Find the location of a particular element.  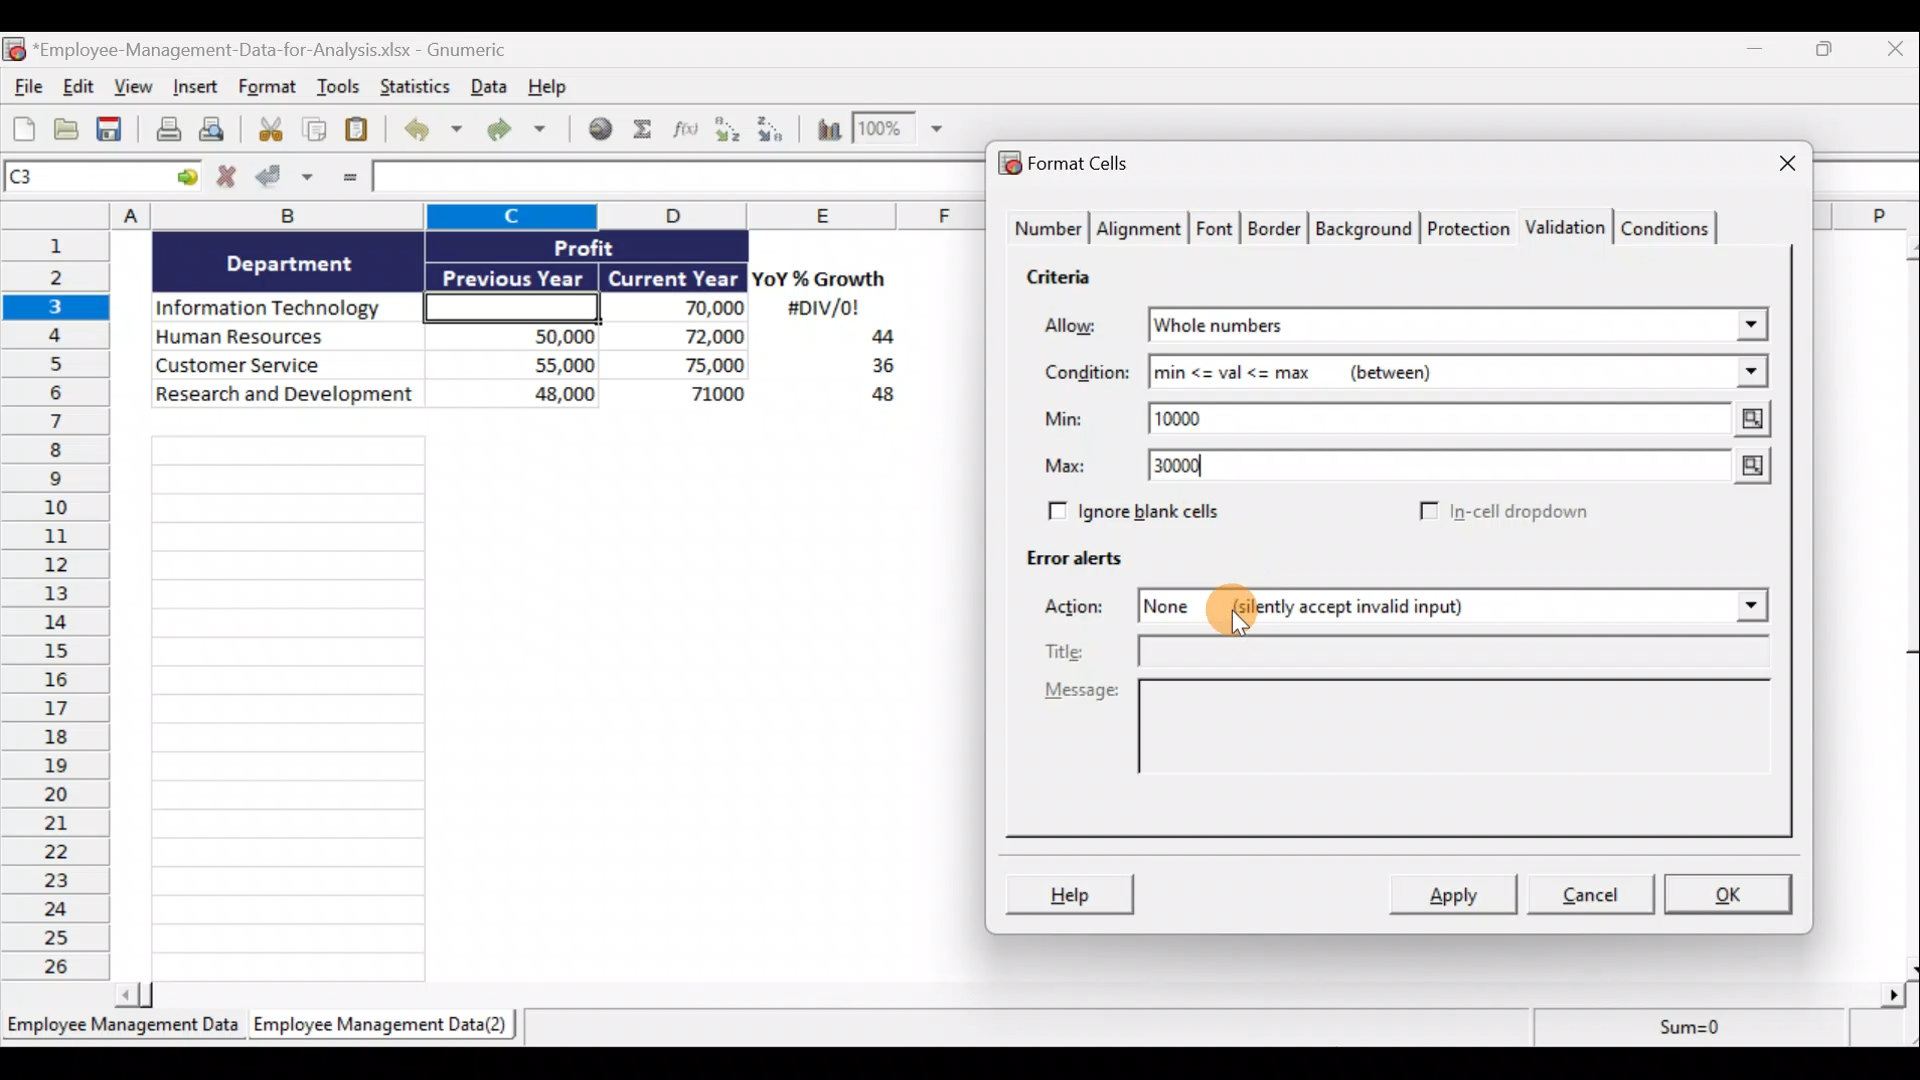

Data is located at coordinates (487, 86).